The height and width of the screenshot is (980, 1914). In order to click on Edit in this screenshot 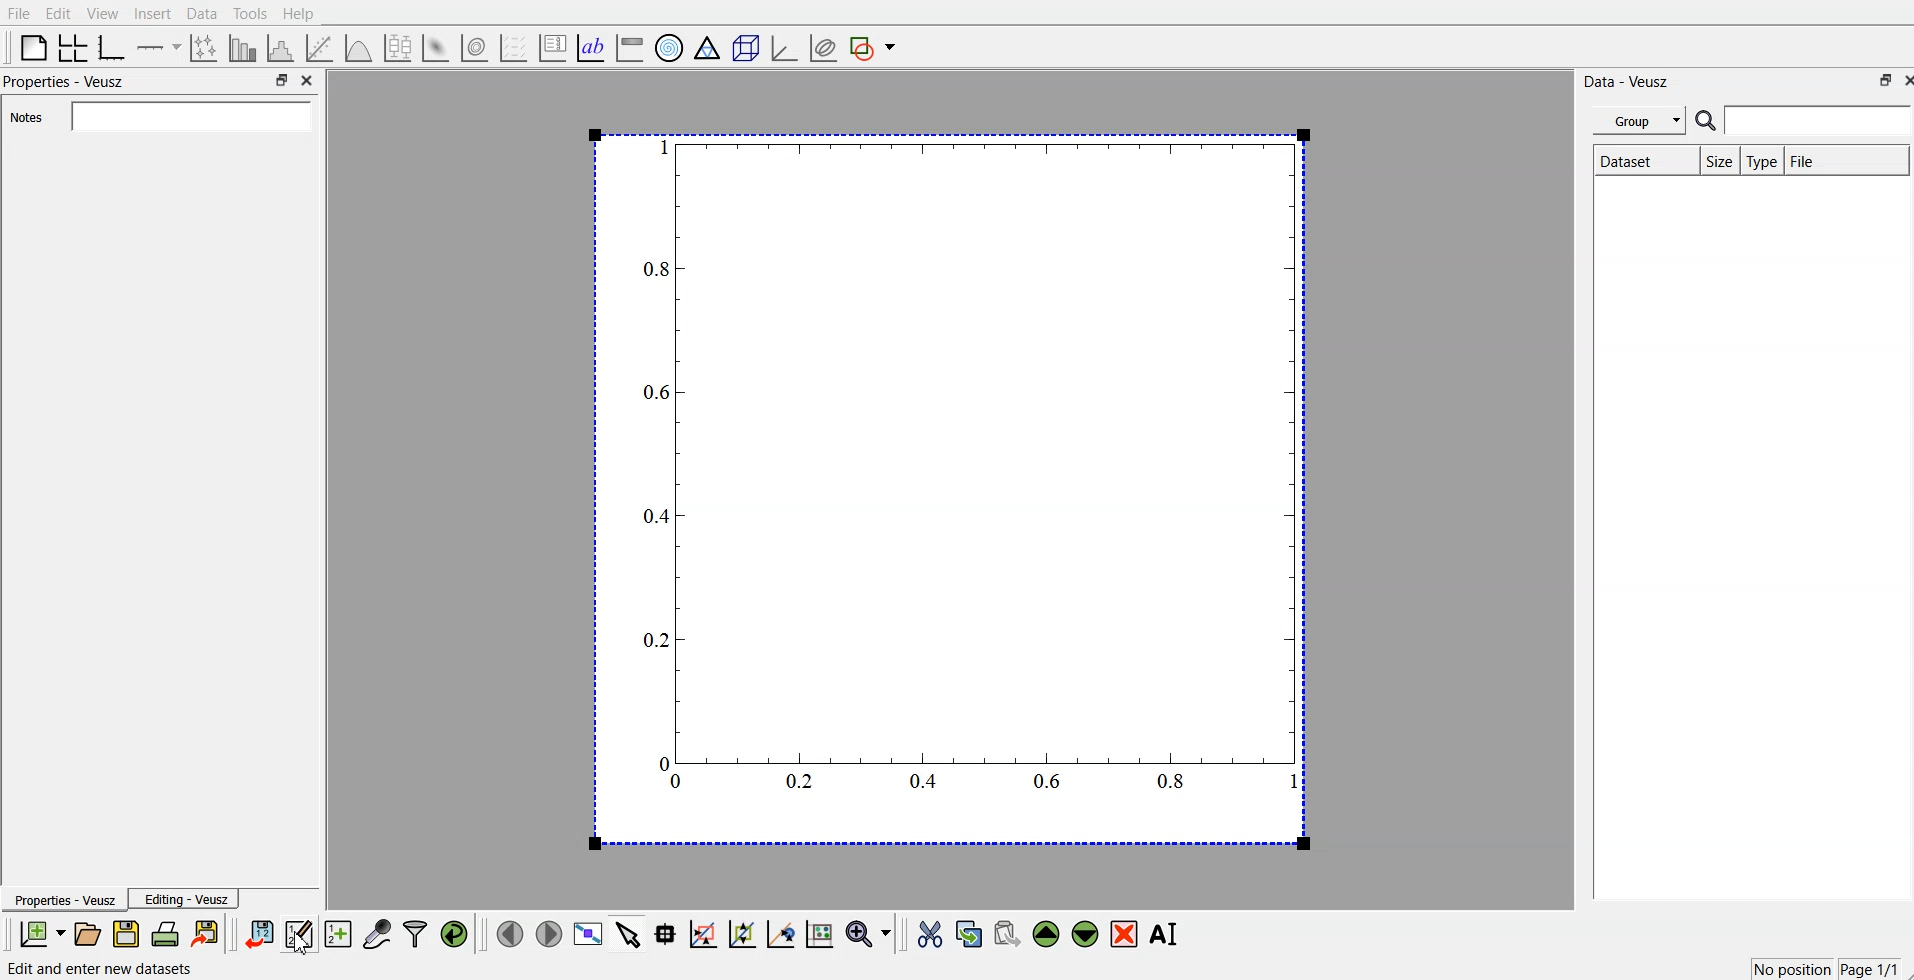, I will do `click(58, 13)`.